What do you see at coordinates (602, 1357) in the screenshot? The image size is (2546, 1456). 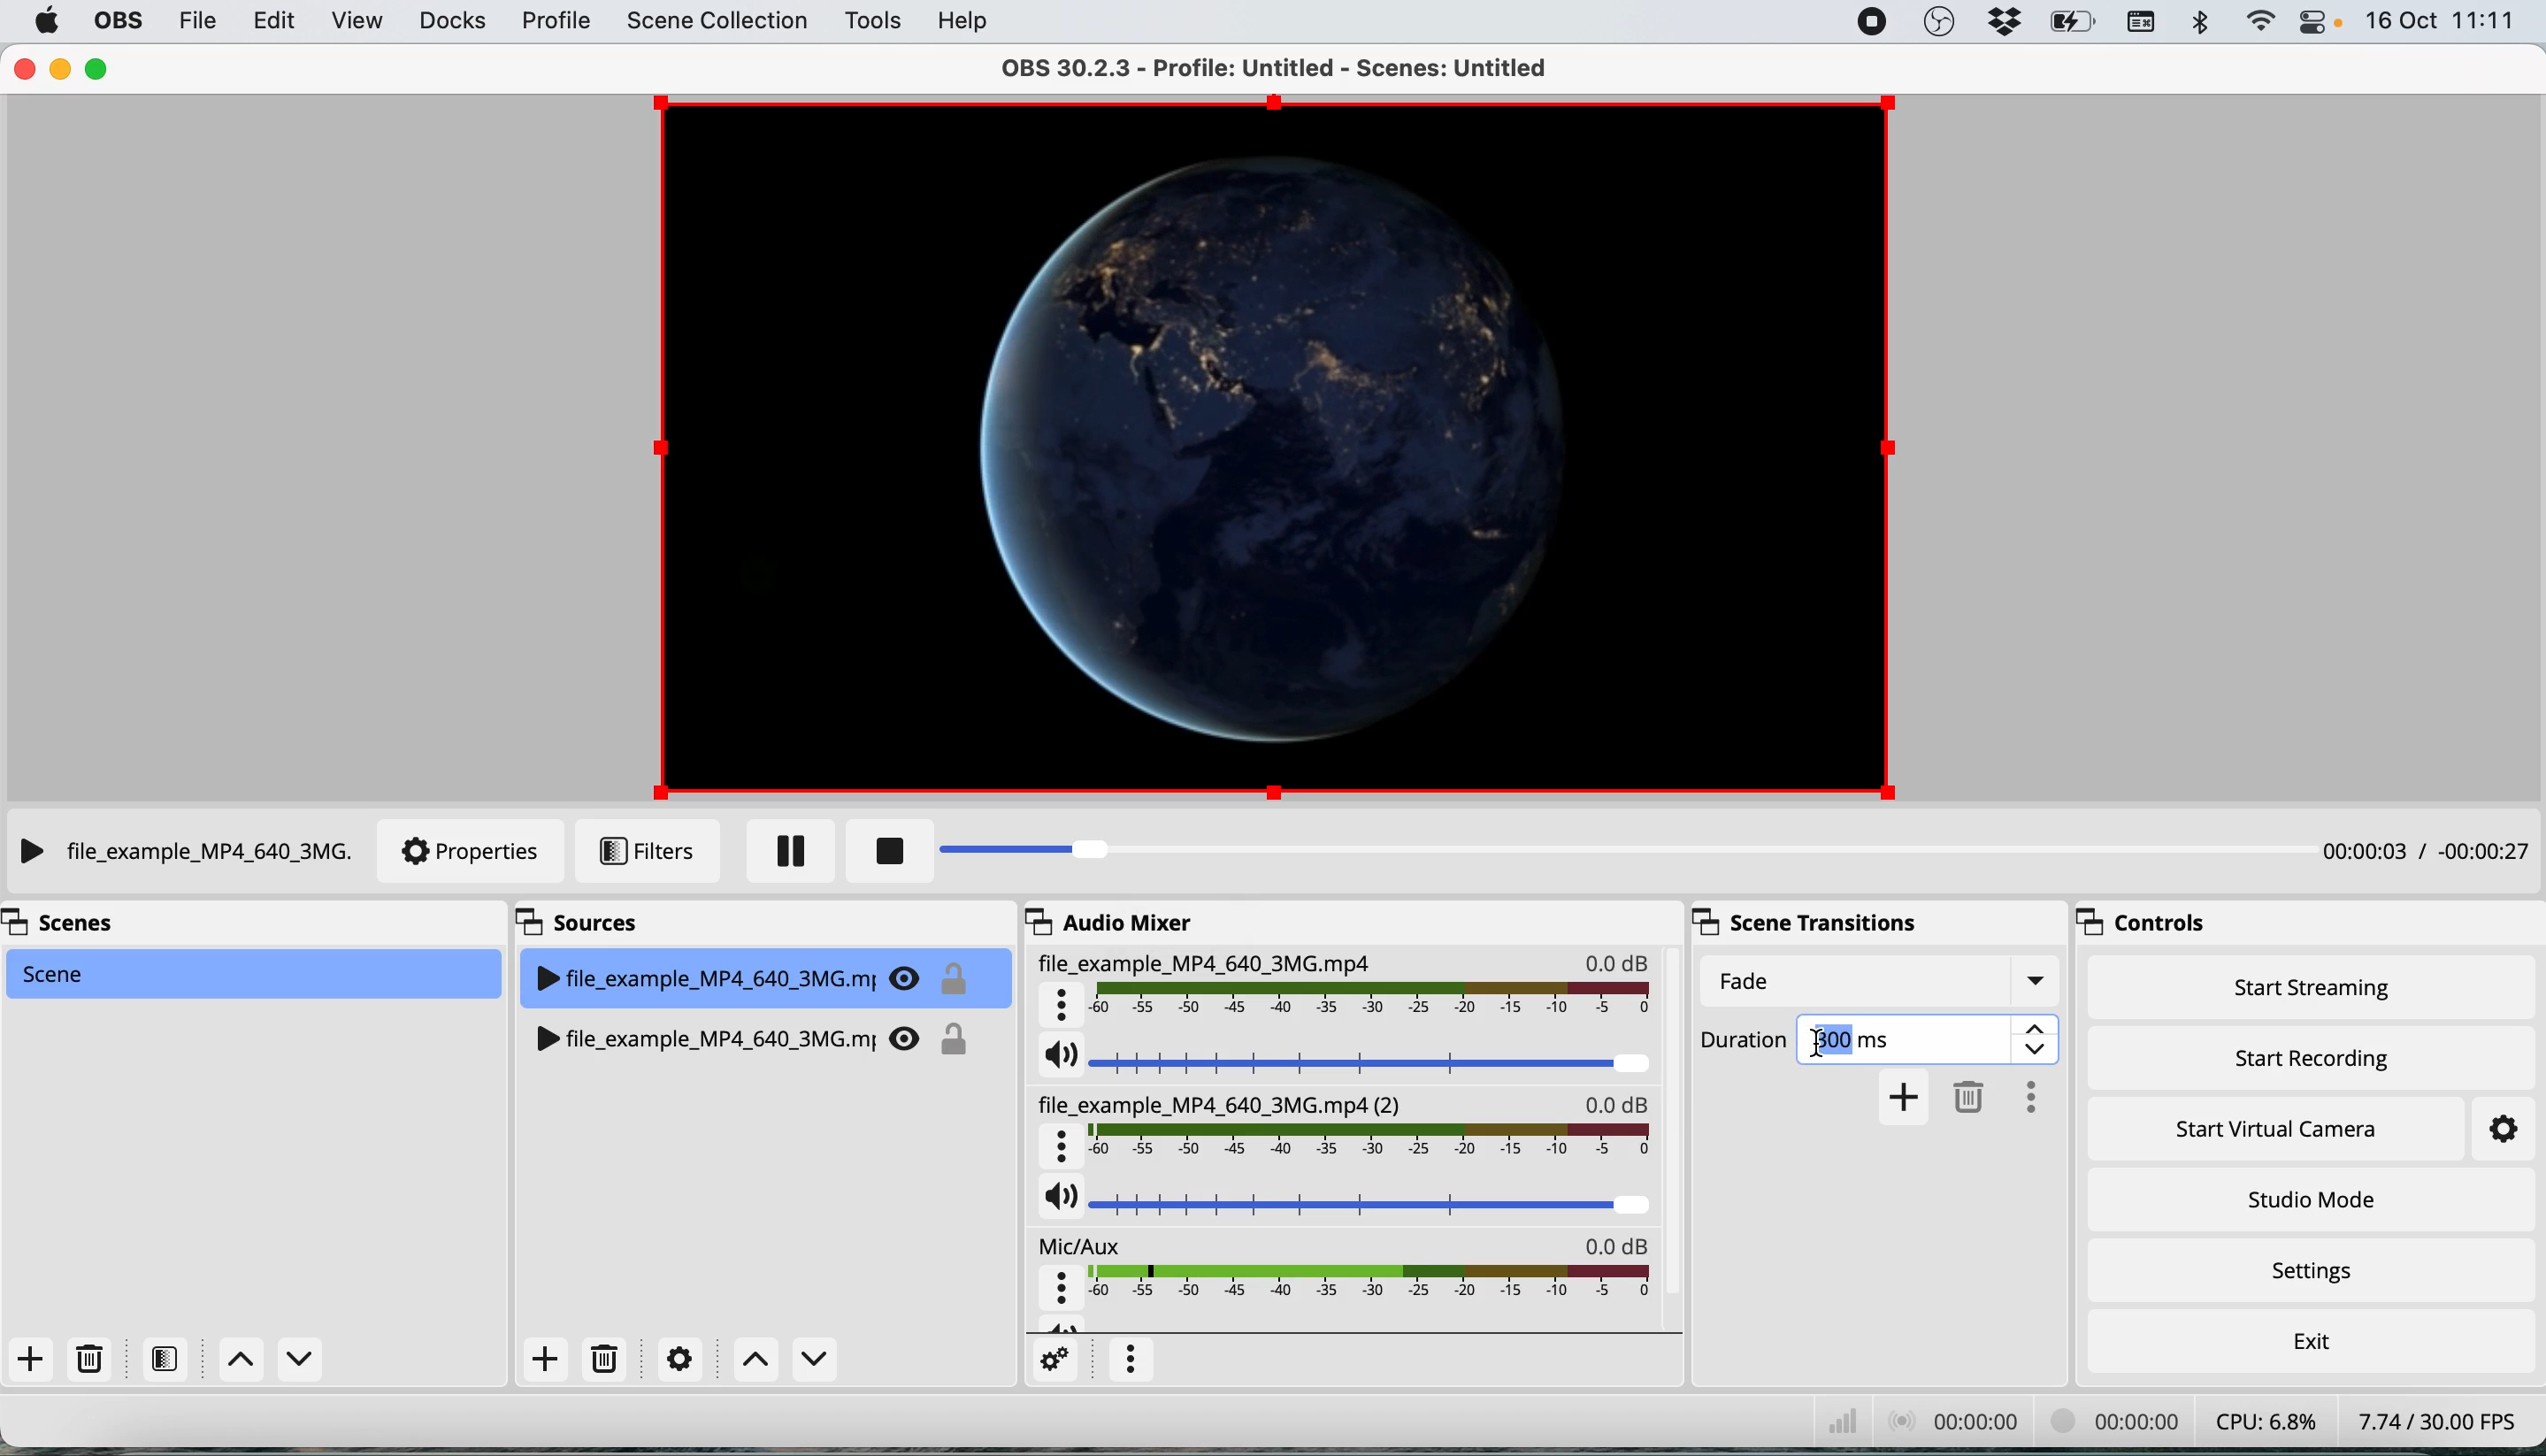 I see `delete source` at bounding box center [602, 1357].